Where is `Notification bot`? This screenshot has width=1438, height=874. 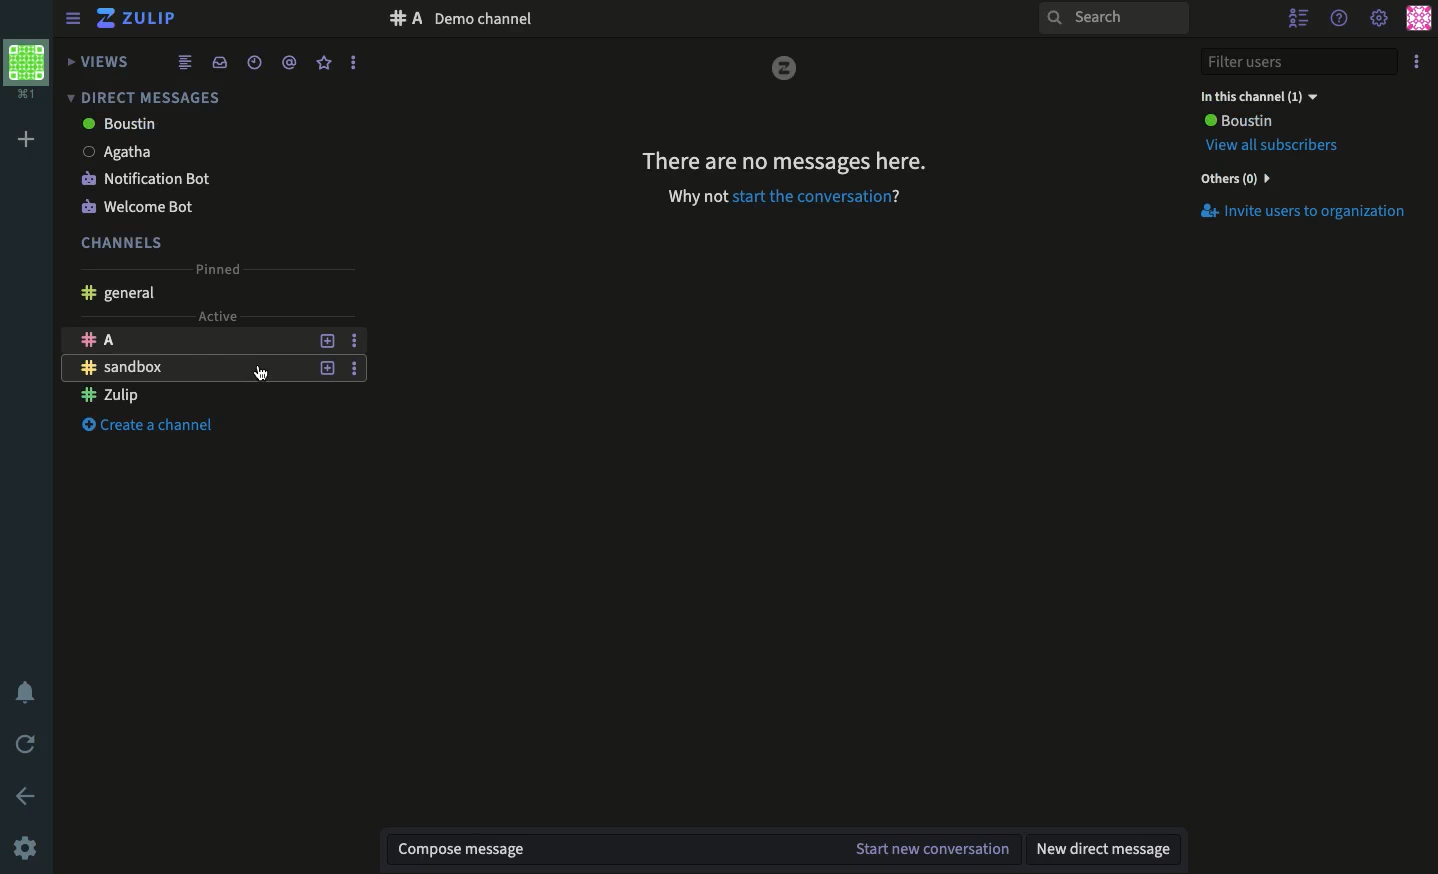 Notification bot is located at coordinates (192, 177).